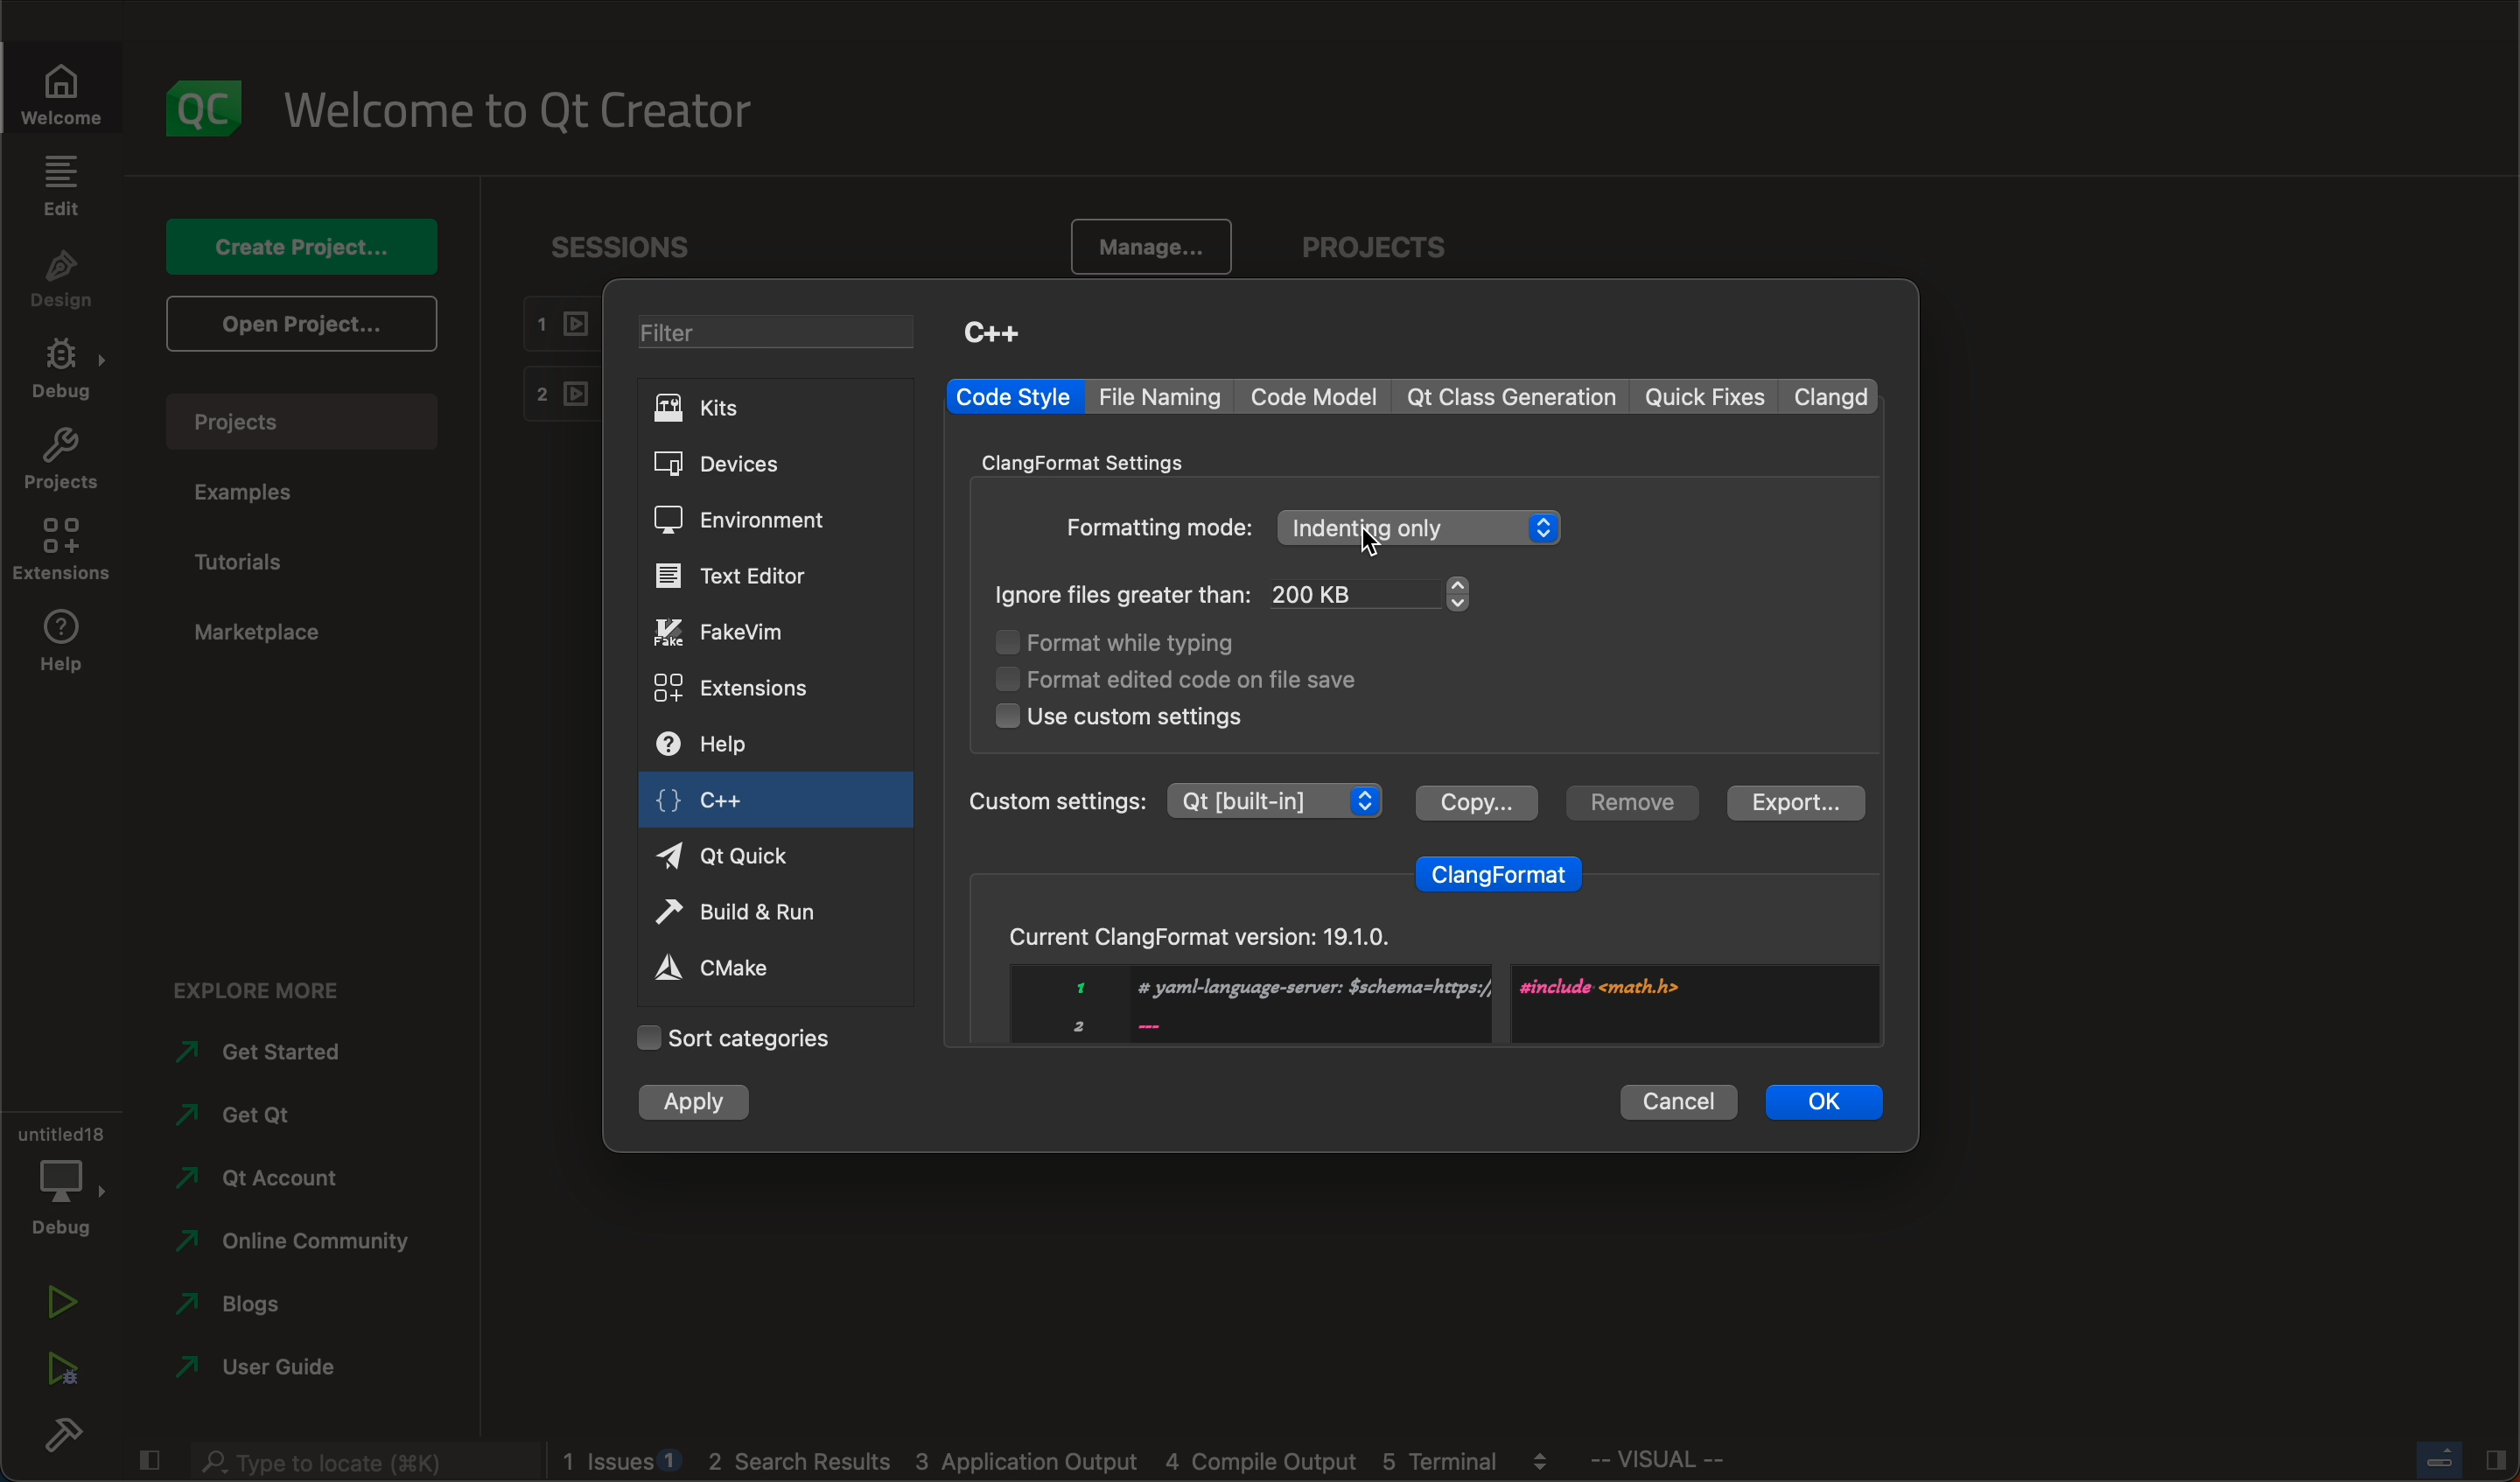 Image resolution: width=2520 pixels, height=1482 pixels. What do you see at coordinates (1418, 973) in the screenshot?
I see `current format version` at bounding box center [1418, 973].